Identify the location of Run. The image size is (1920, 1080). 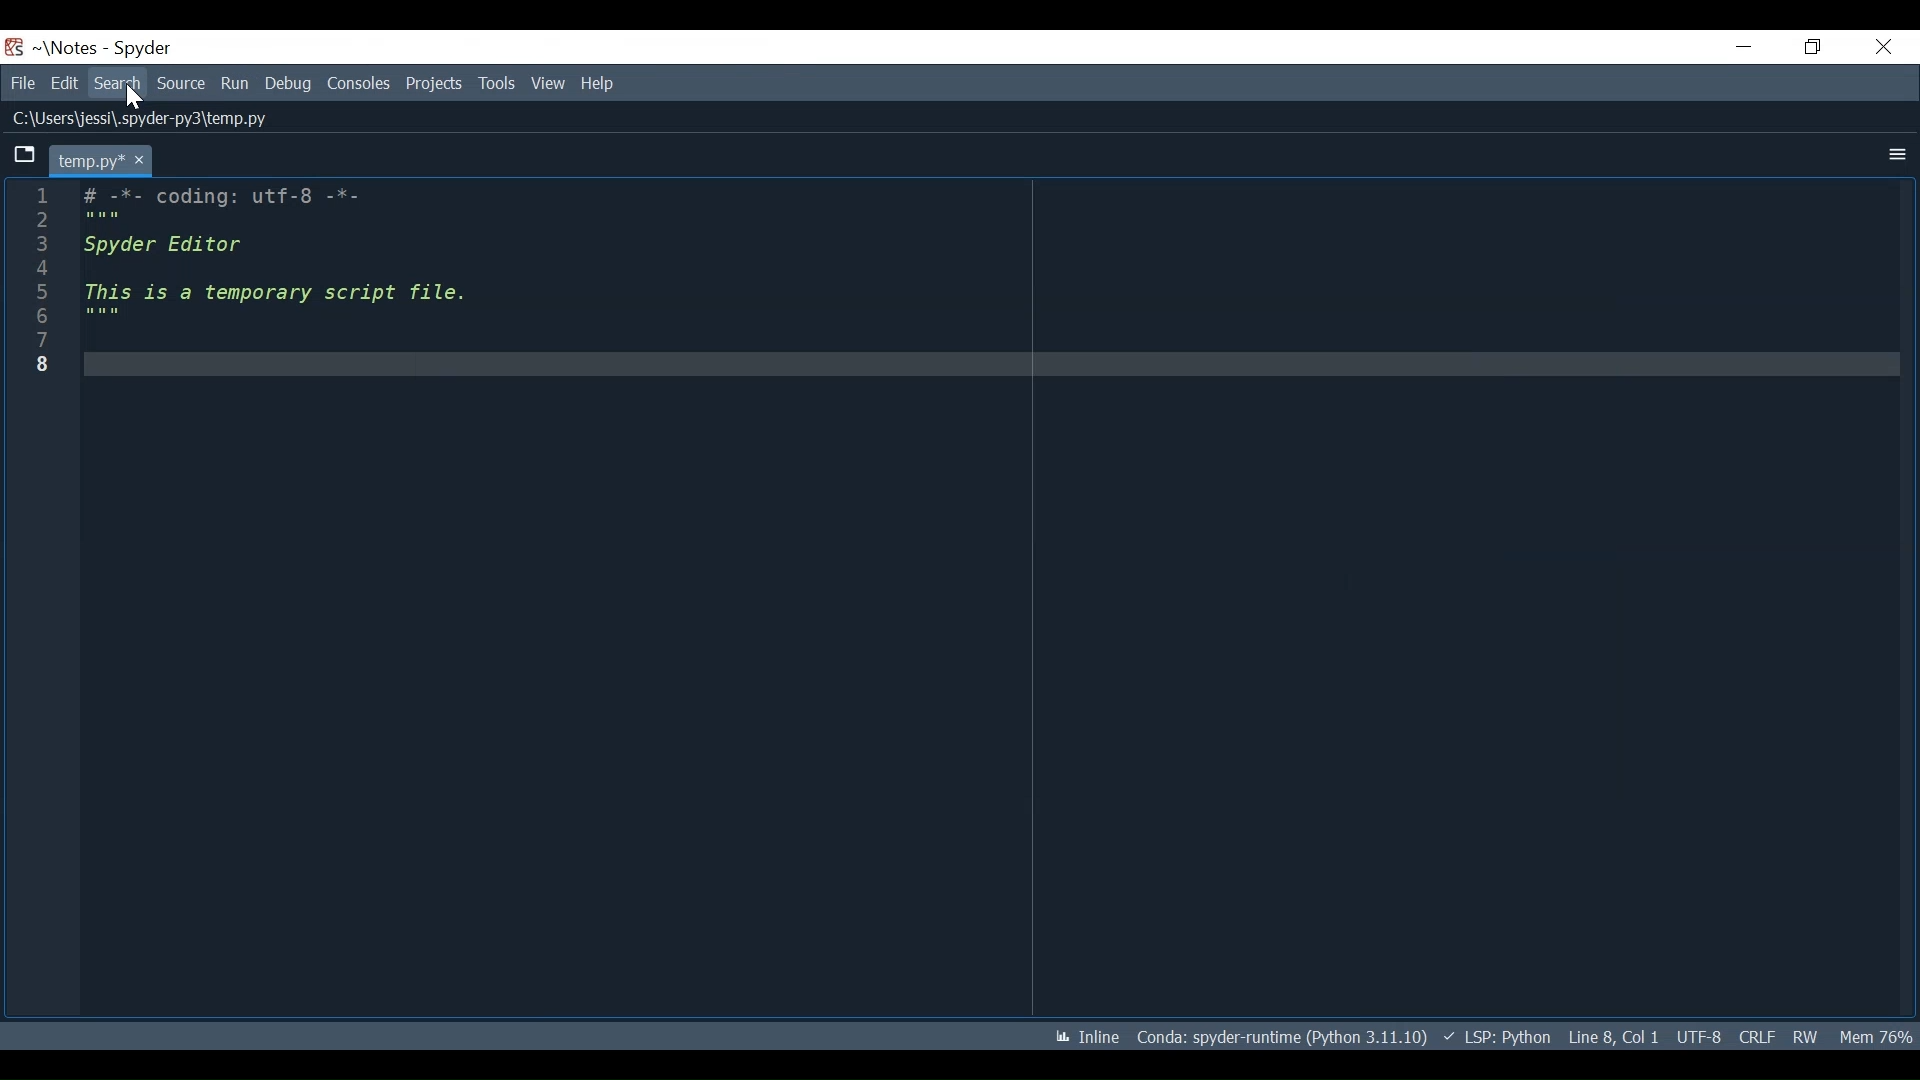
(239, 83).